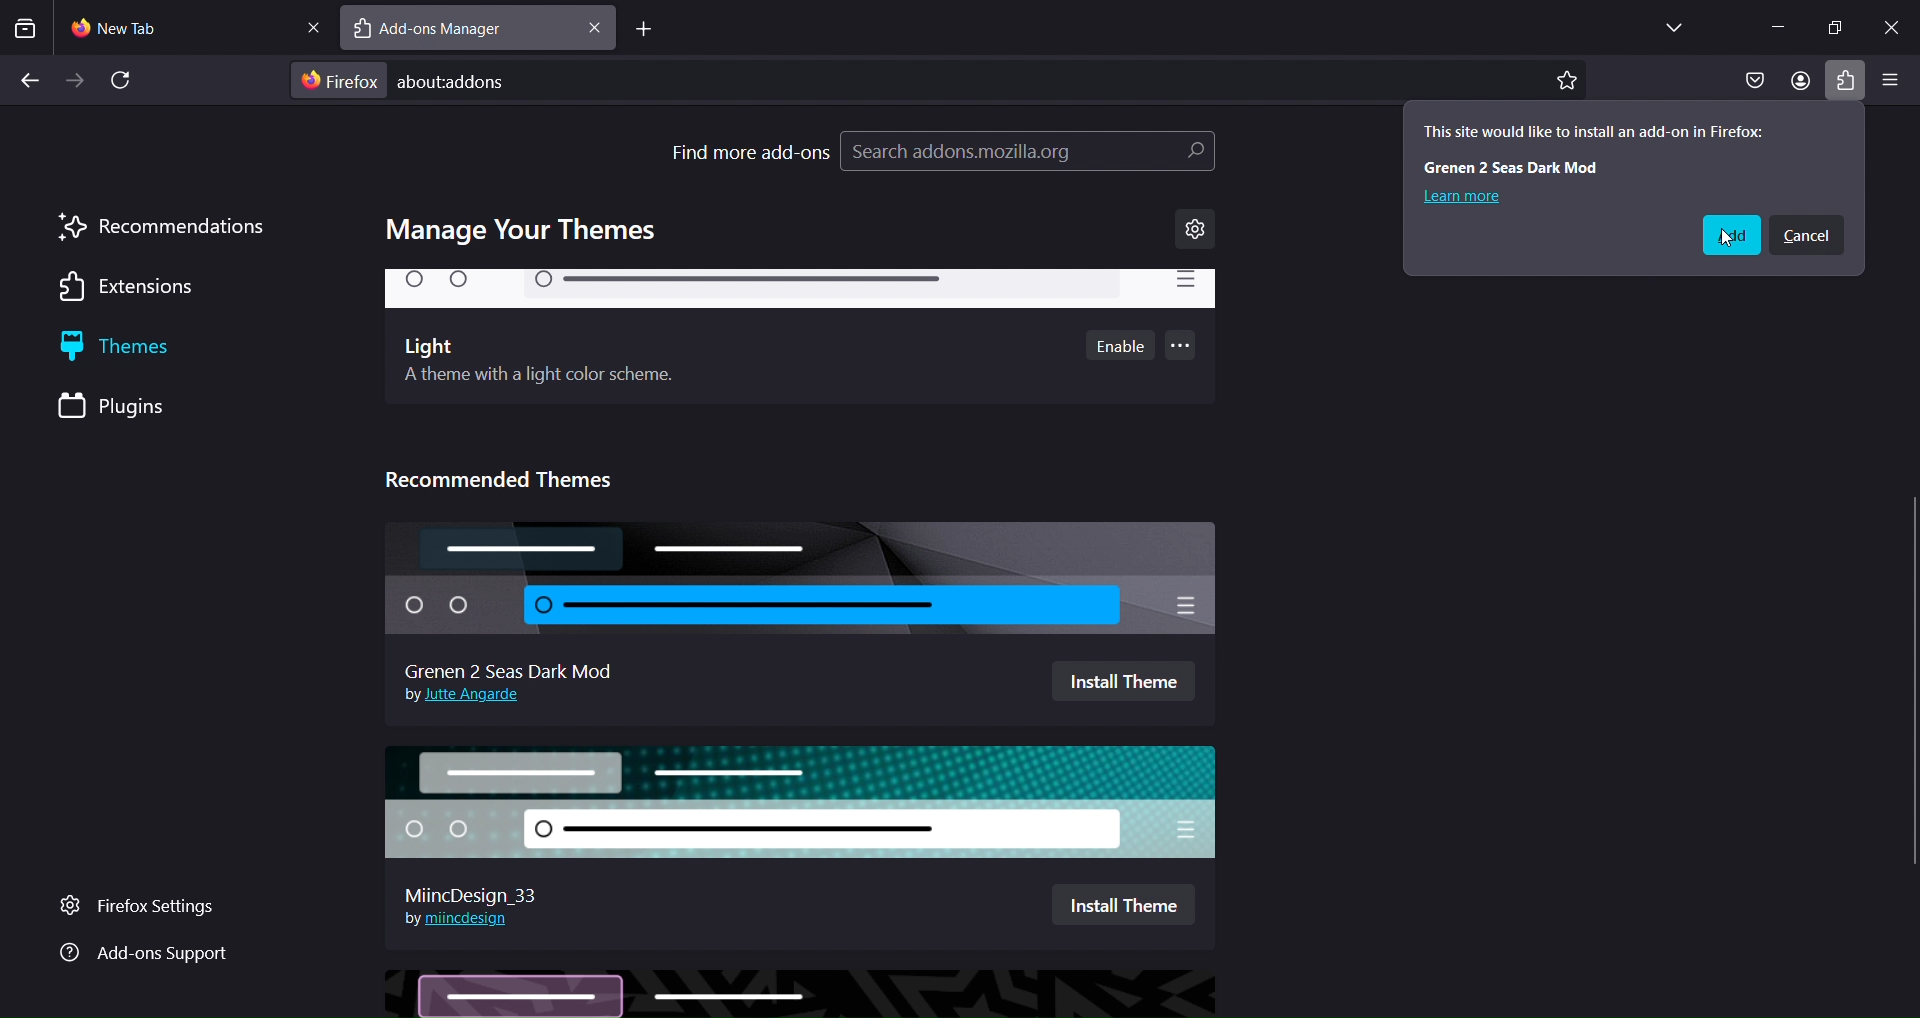  I want to click on This site would like to install an add-on in Firefox:
‘Grenen 2 Seas Dark Mod, so click(1592, 145).